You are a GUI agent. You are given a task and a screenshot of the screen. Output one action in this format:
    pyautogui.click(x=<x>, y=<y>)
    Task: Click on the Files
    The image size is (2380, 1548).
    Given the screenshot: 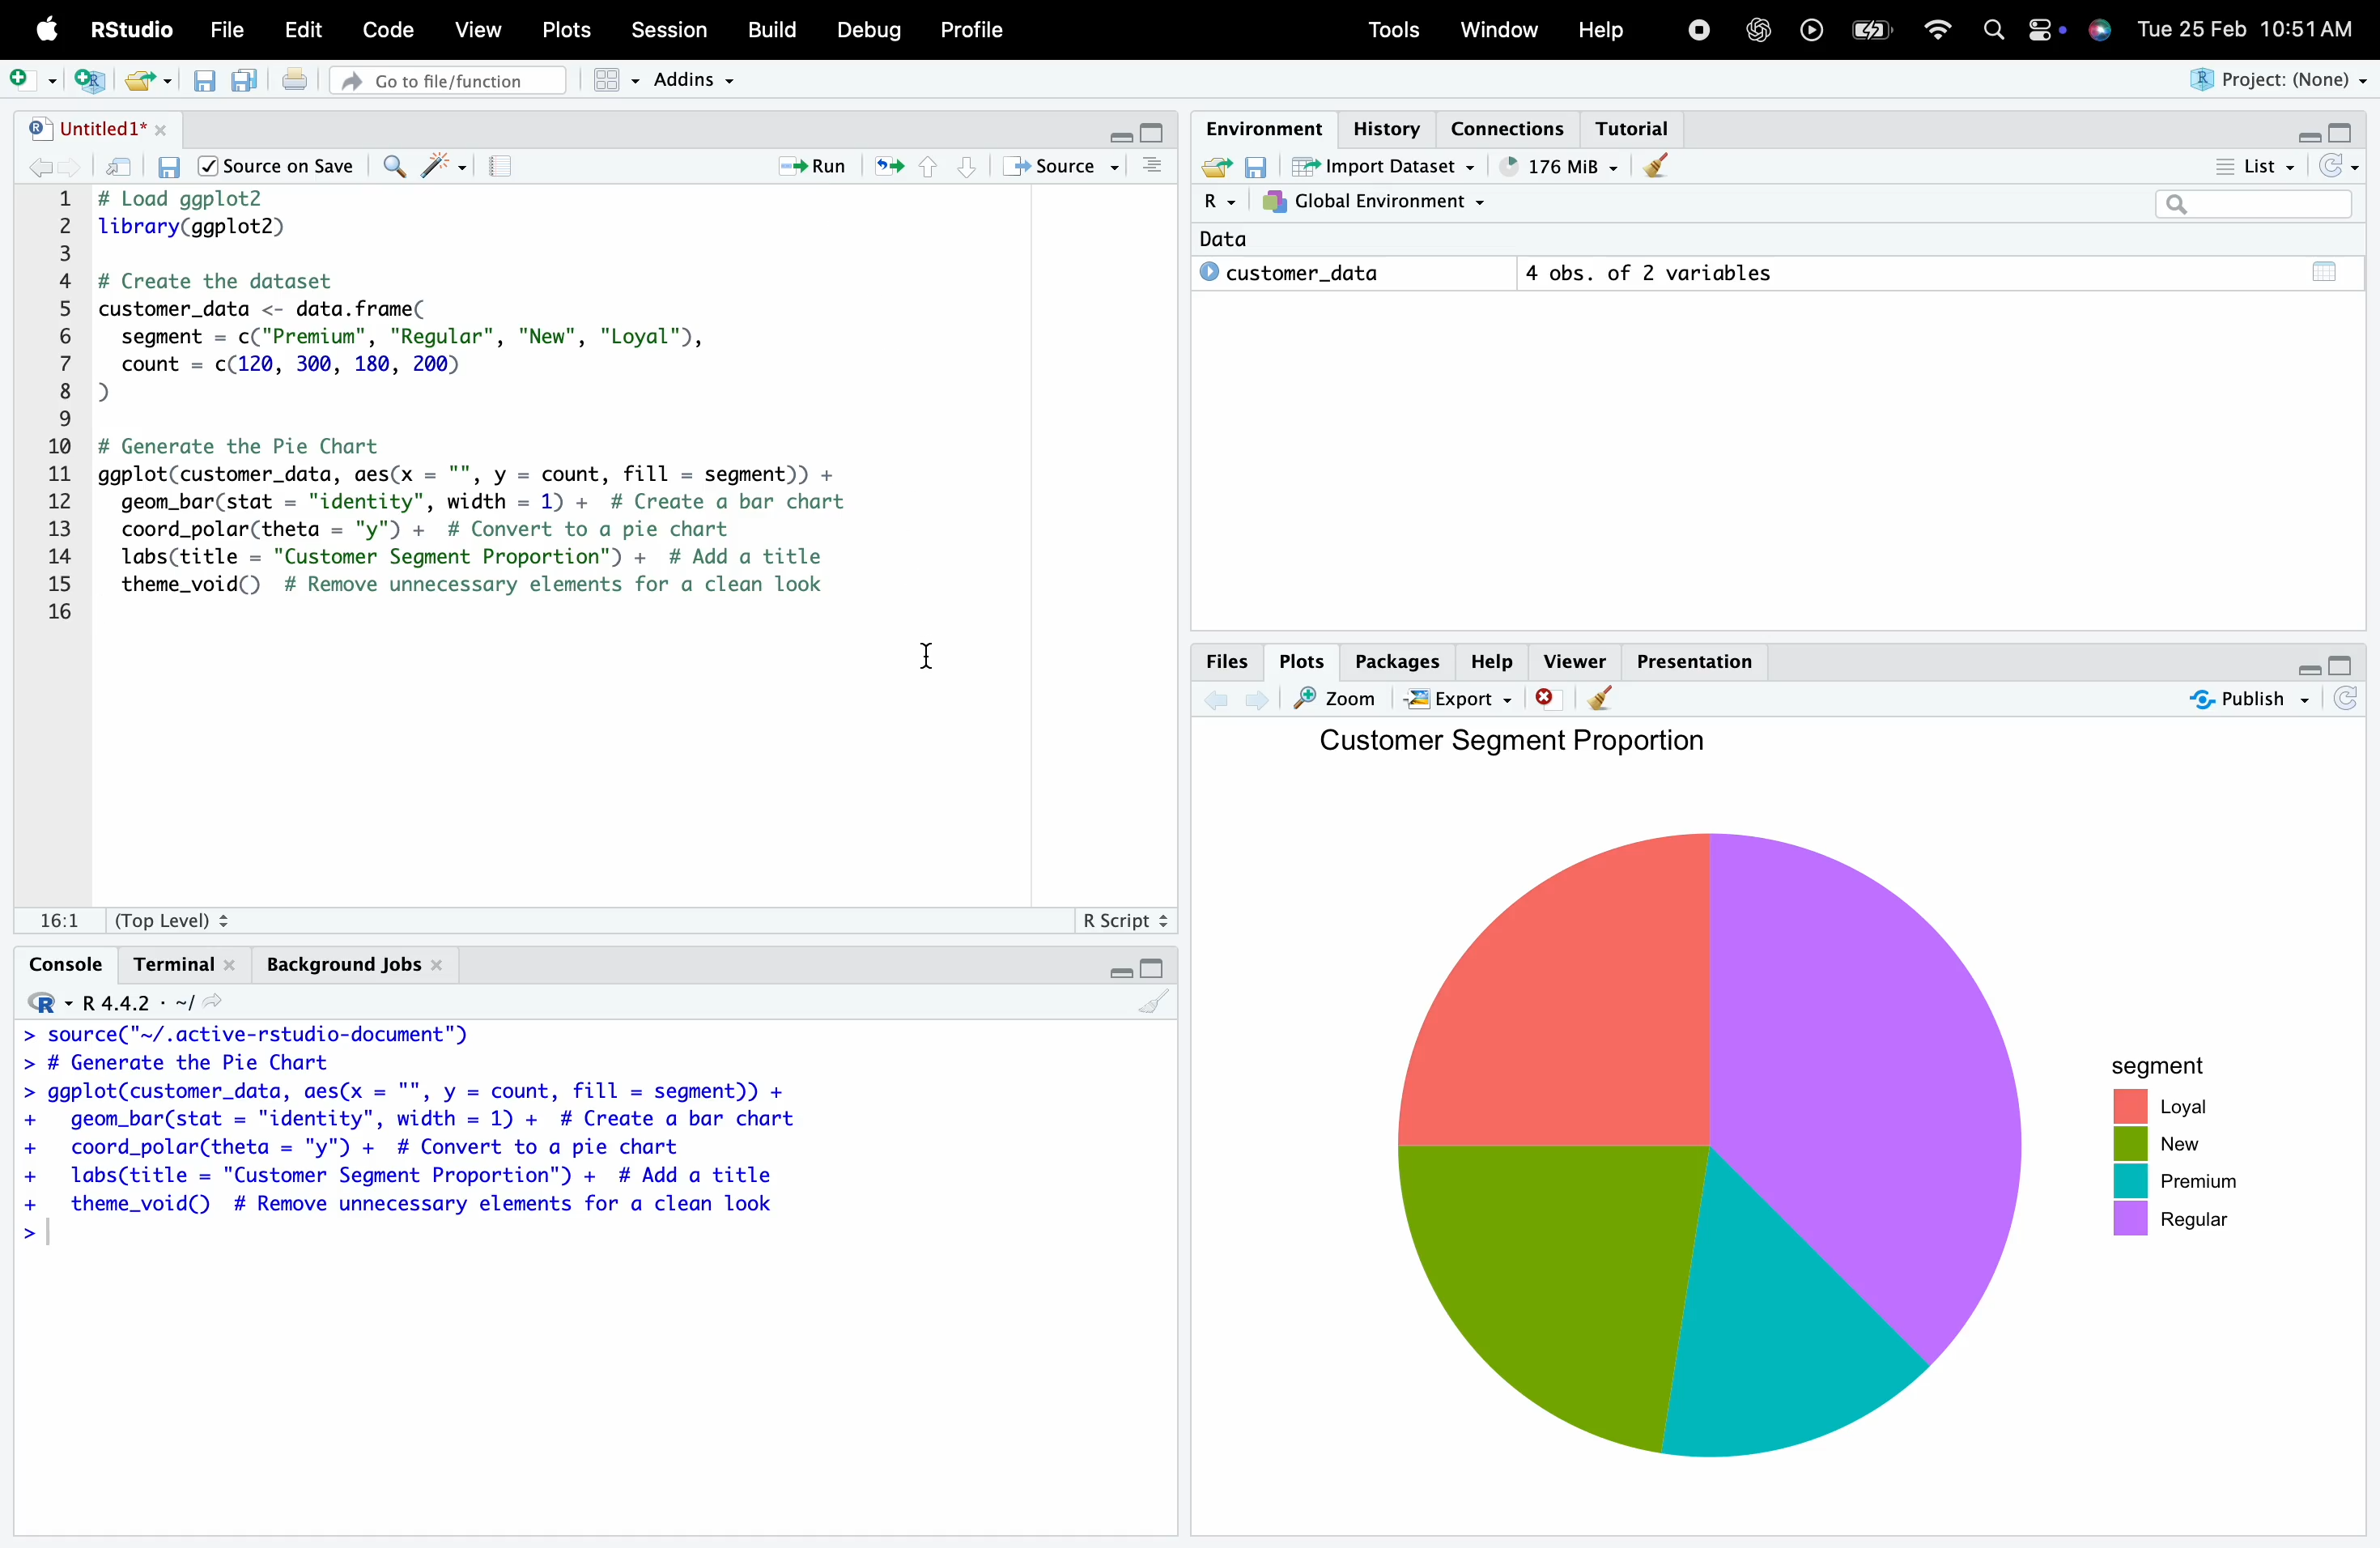 What is the action you would take?
    pyautogui.click(x=1225, y=665)
    